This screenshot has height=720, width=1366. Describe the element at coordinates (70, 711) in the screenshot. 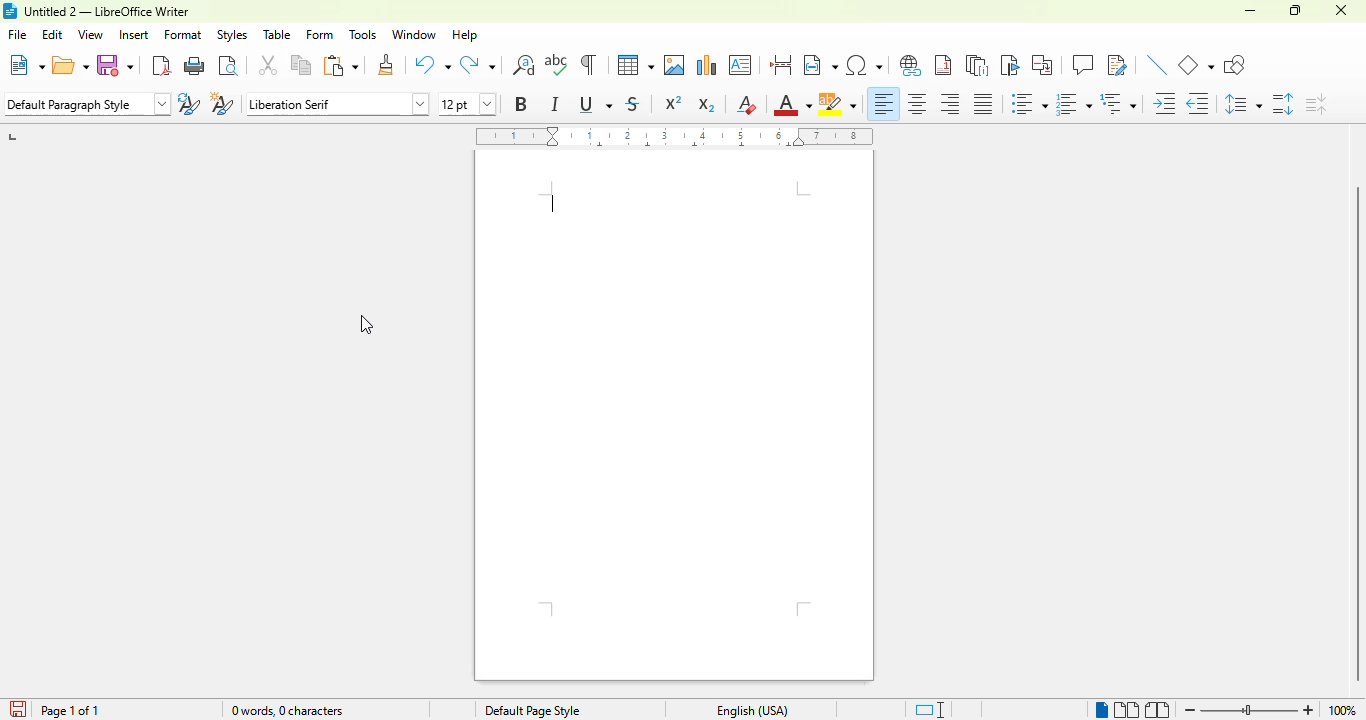

I see `page 1 of 1` at that location.